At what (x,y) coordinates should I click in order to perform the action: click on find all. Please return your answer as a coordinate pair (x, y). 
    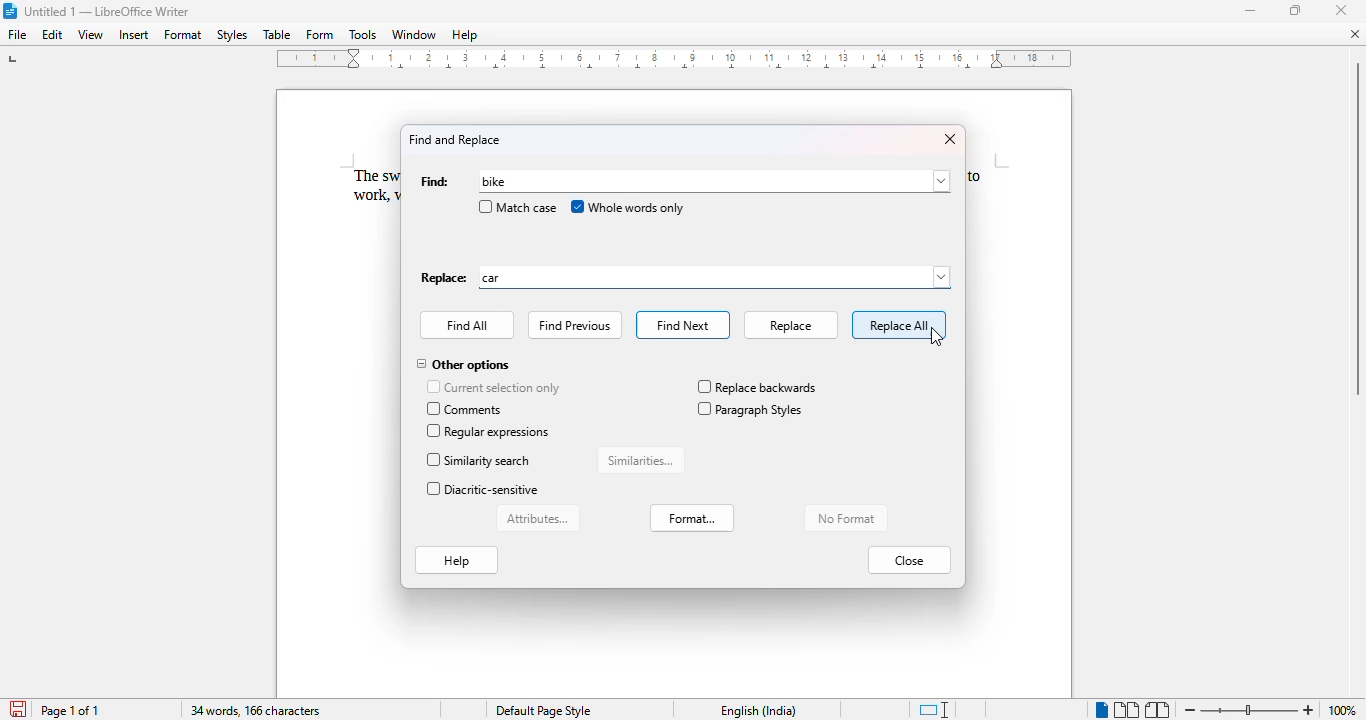
    Looking at the image, I should click on (468, 325).